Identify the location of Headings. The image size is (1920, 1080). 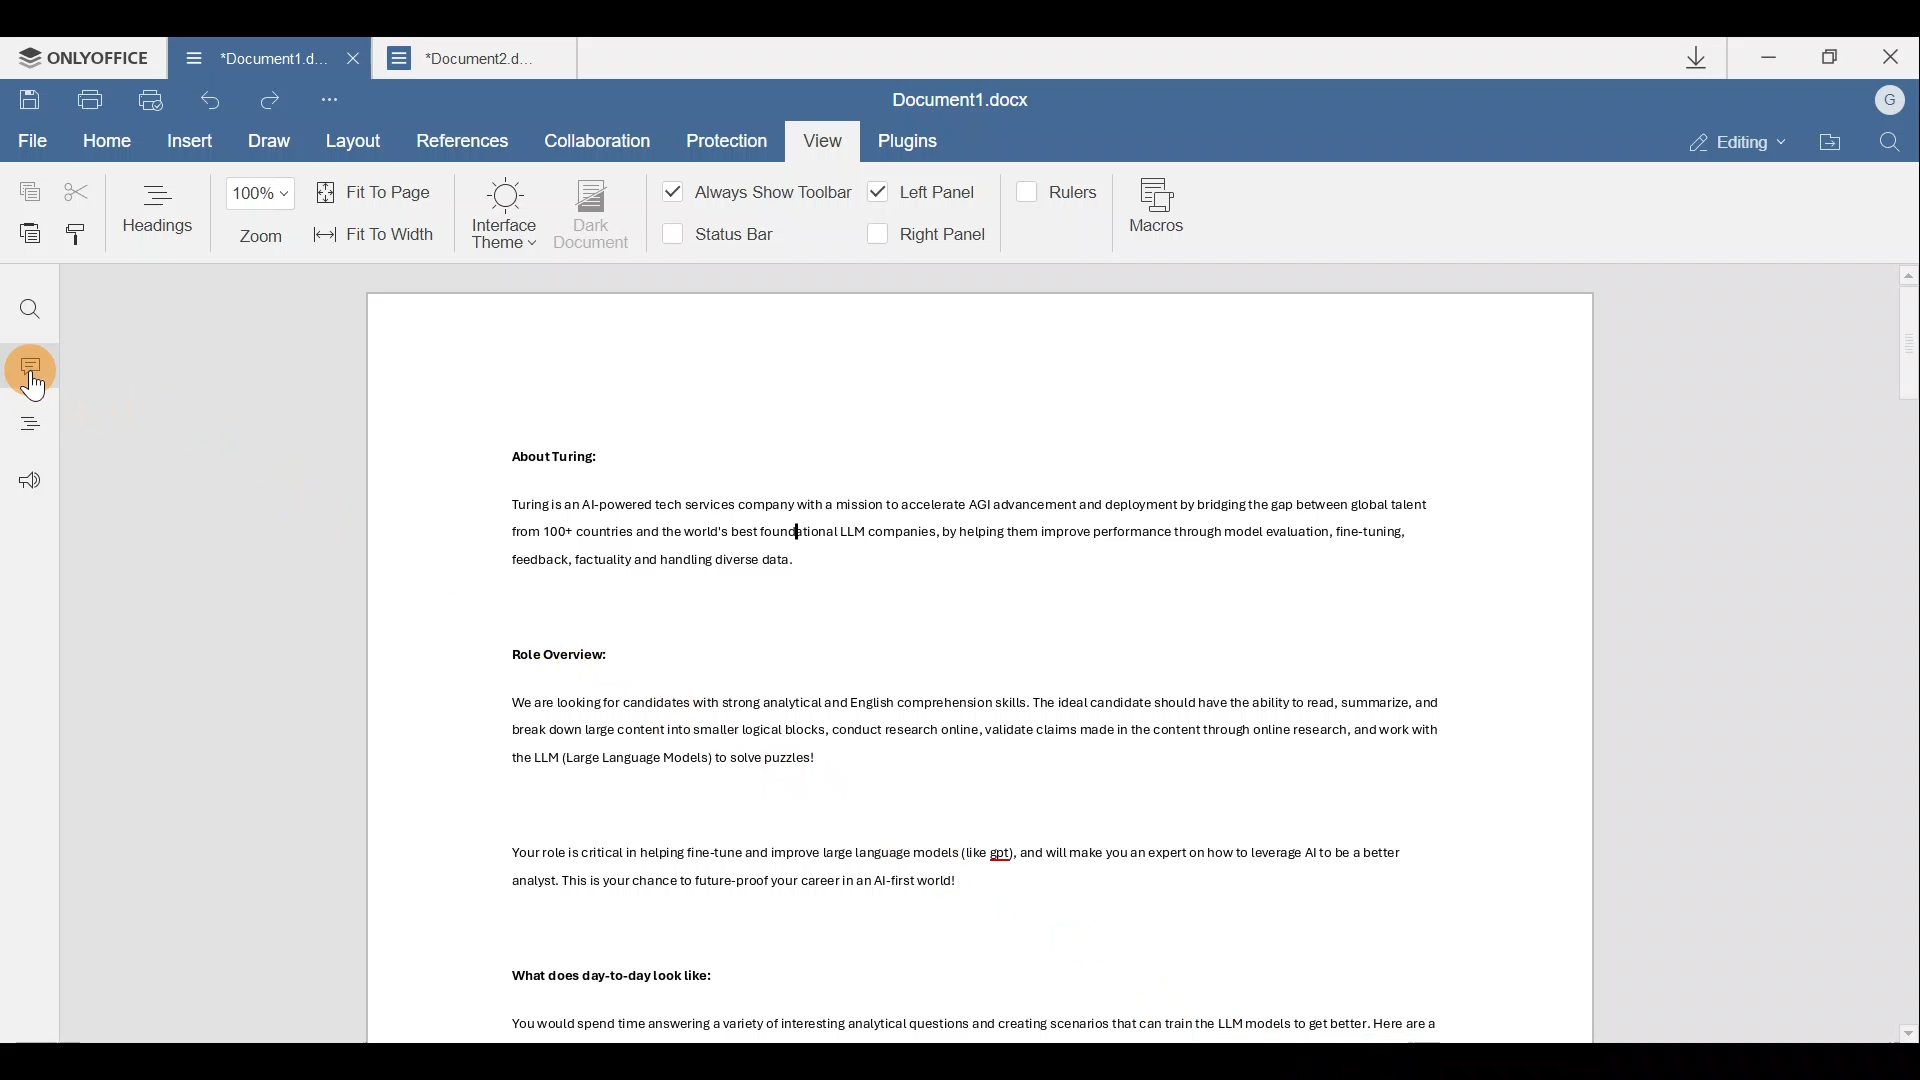
(160, 208).